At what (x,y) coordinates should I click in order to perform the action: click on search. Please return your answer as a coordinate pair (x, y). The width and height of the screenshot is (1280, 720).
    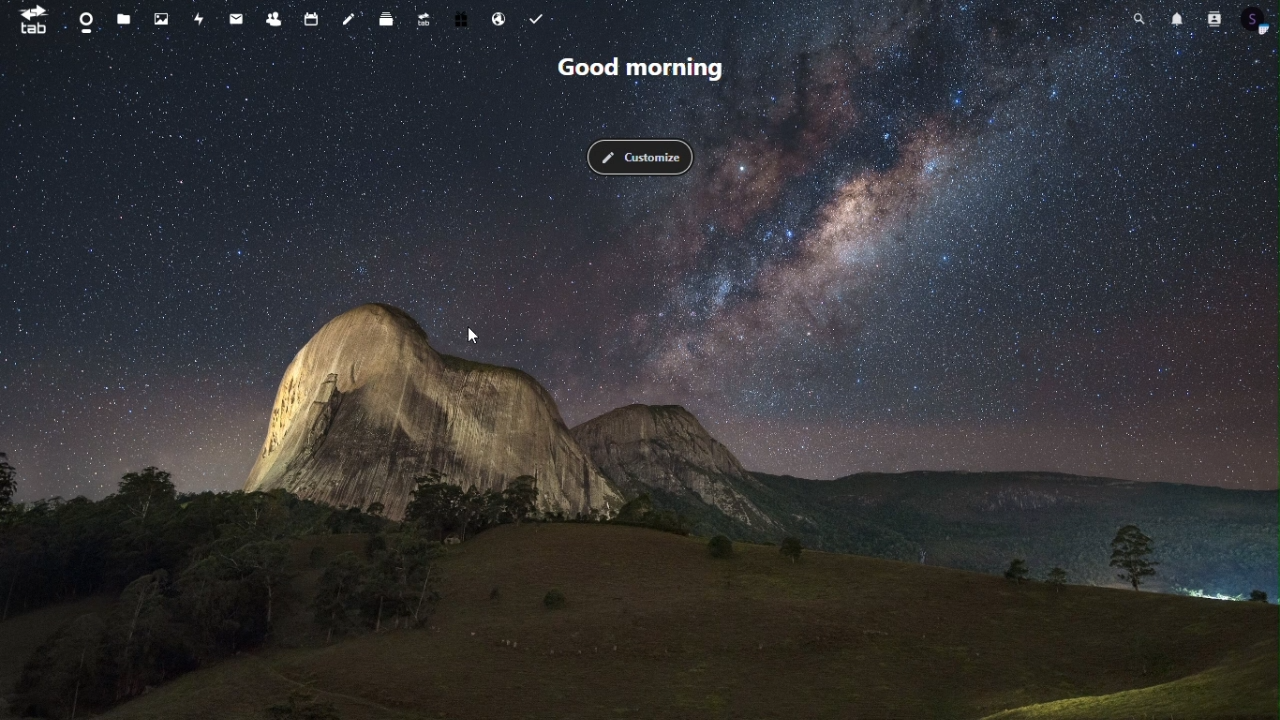
    Looking at the image, I should click on (1138, 17).